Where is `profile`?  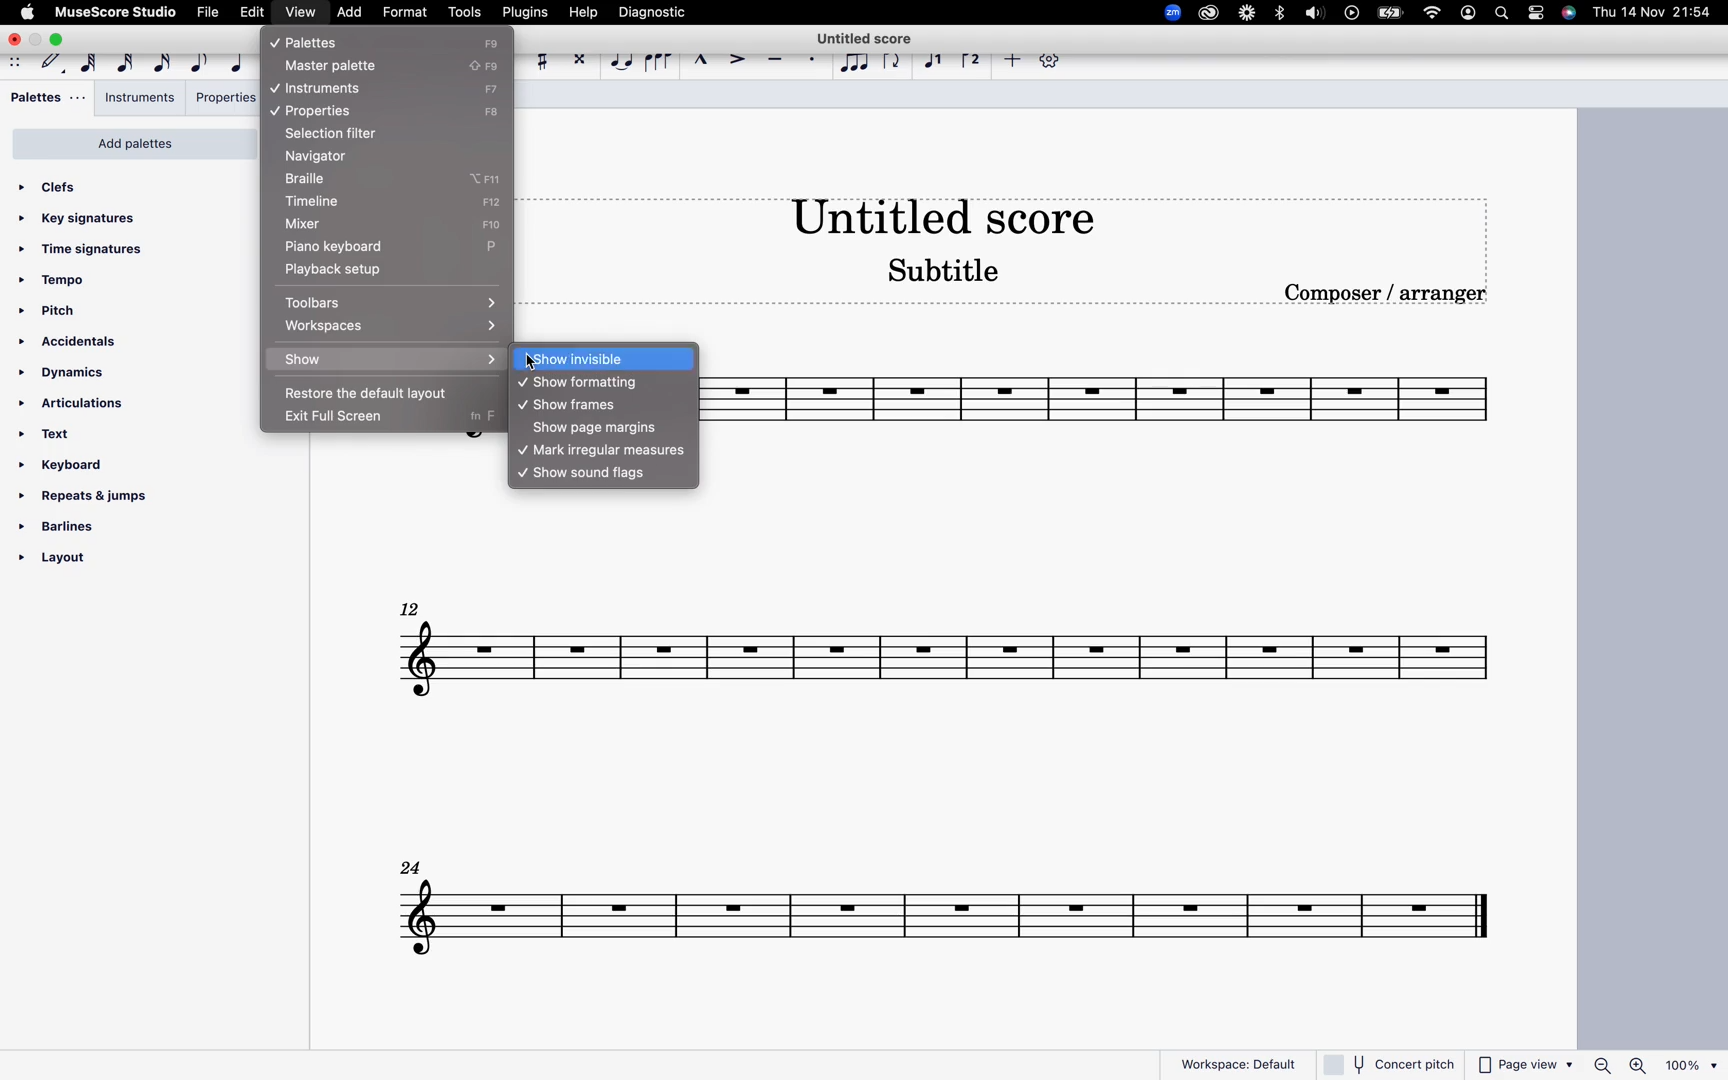 profile is located at coordinates (1469, 12).